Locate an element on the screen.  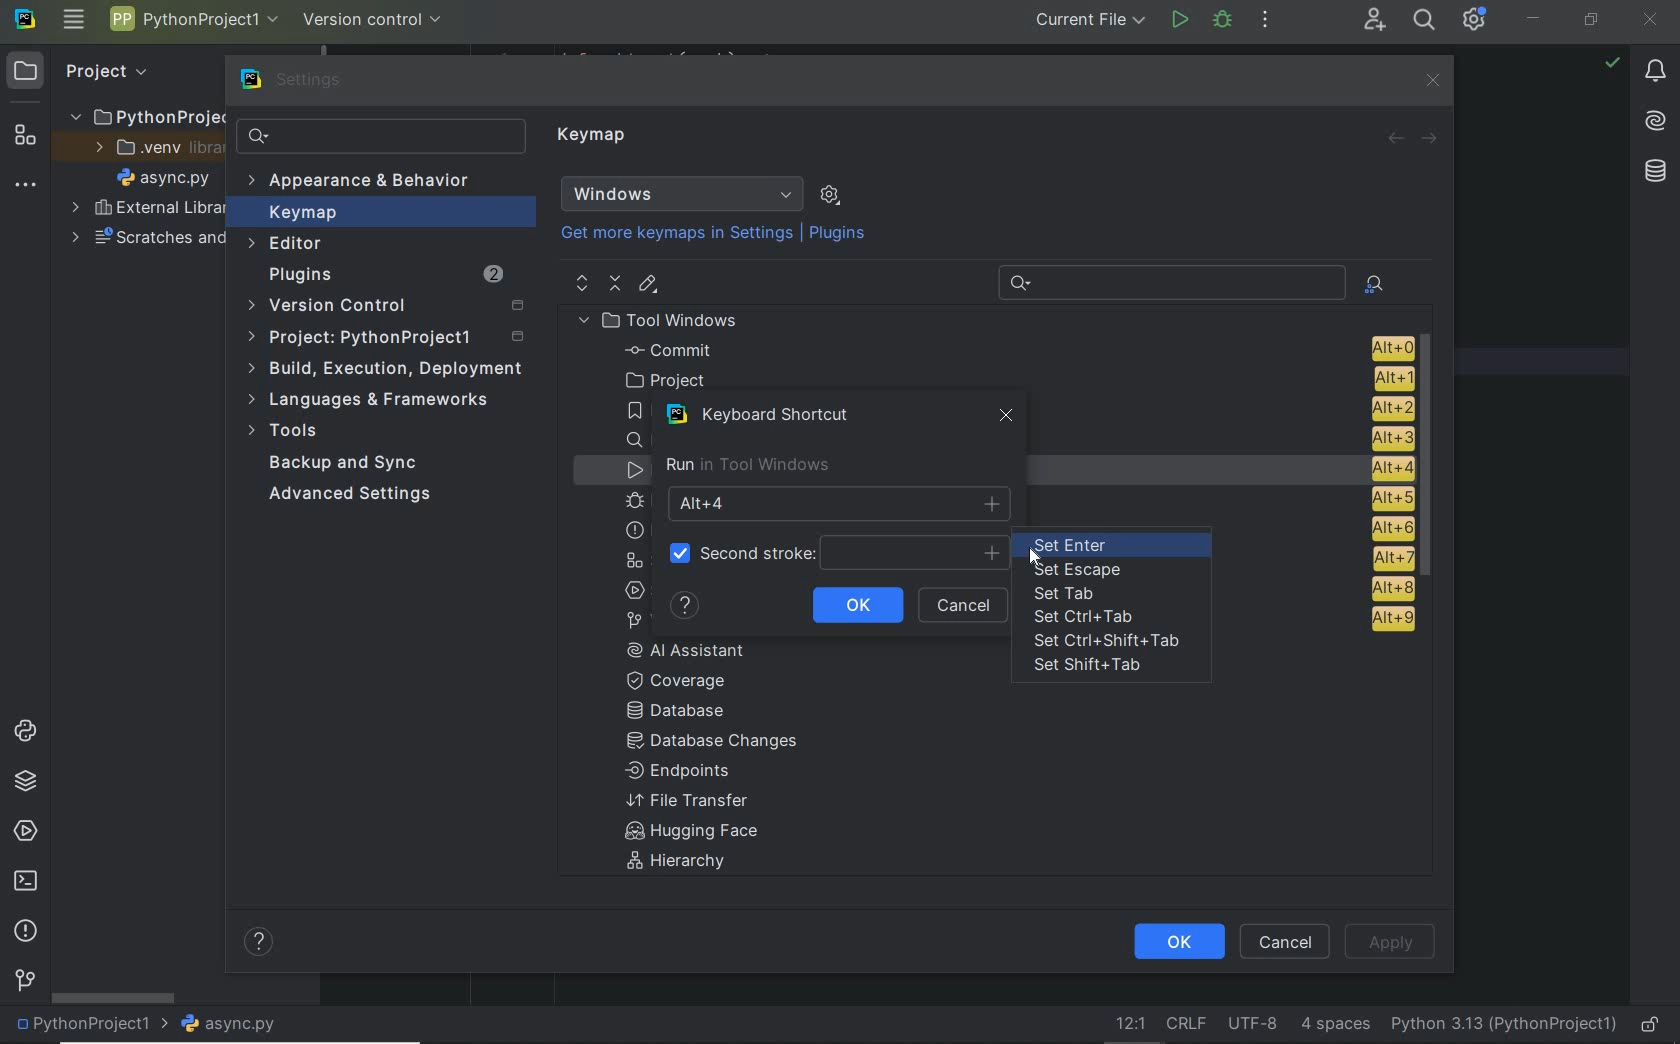
collapse all is located at coordinates (615, 284).